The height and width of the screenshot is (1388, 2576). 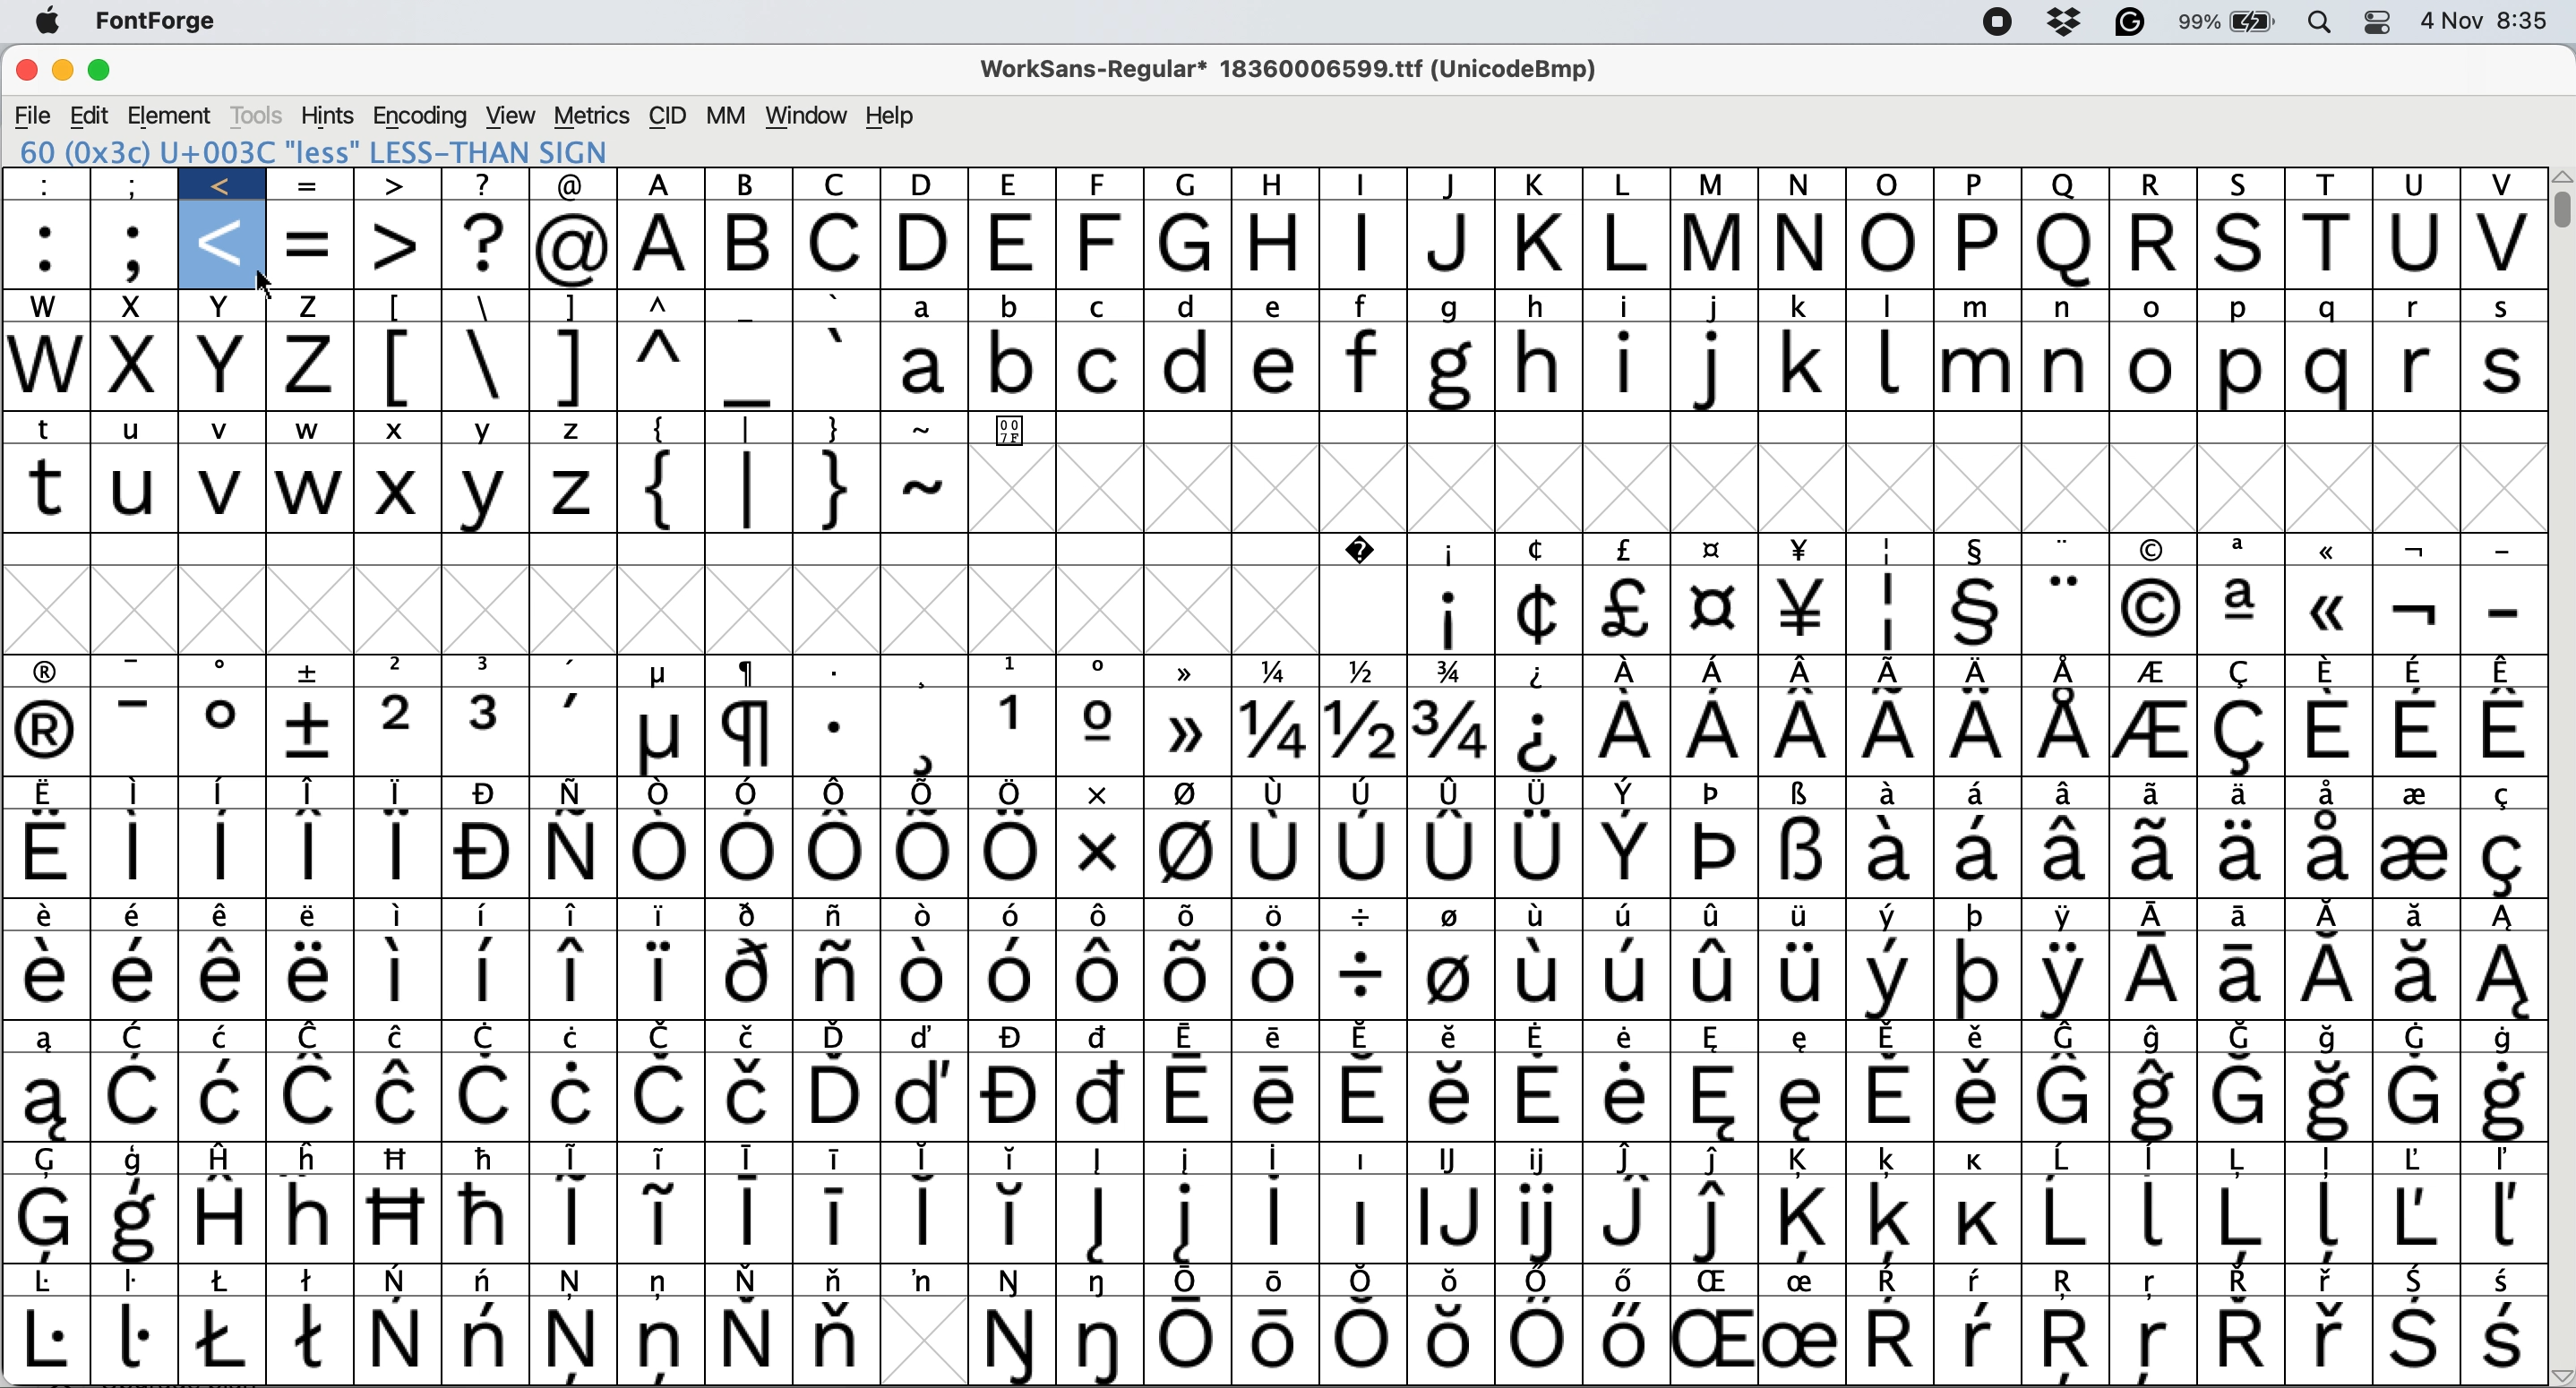 What do you see at coordinates (1802, 911) in the screenshot?
I see `Symbol` at bounding box center [1802, 911].